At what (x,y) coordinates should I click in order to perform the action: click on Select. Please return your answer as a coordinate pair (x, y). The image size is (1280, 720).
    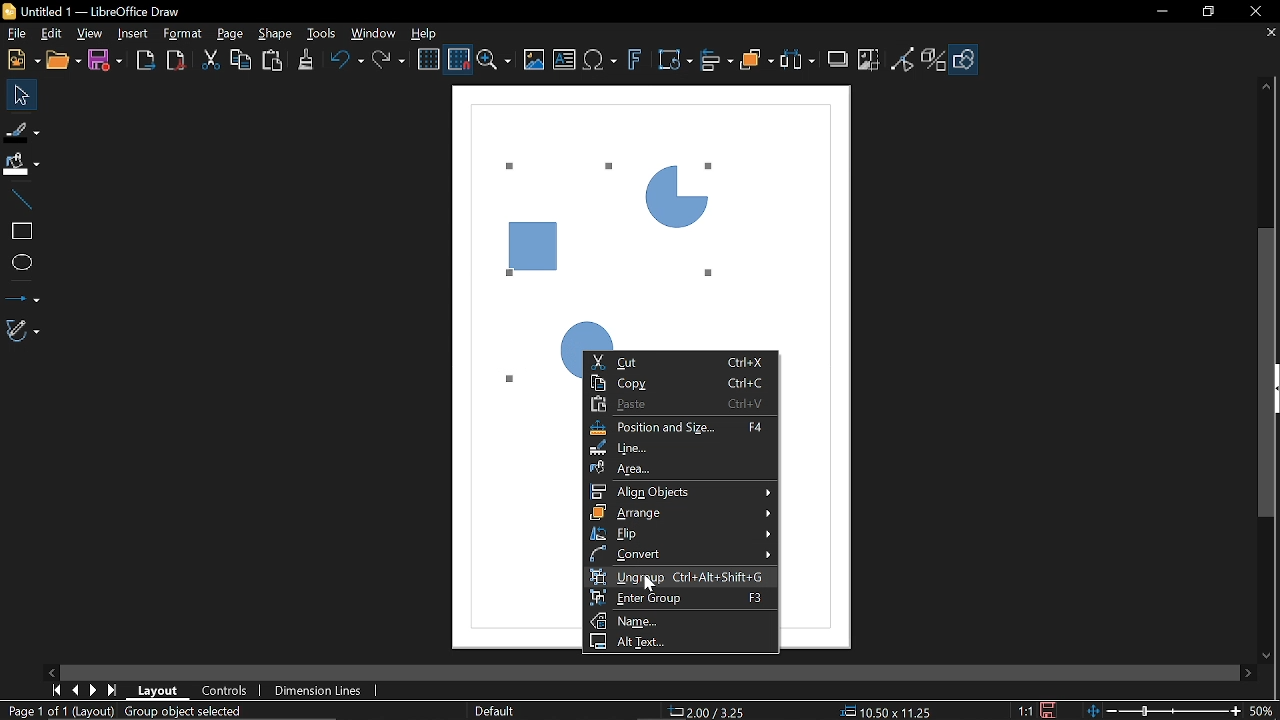
    Looking at the image, I should click on (21, 95).